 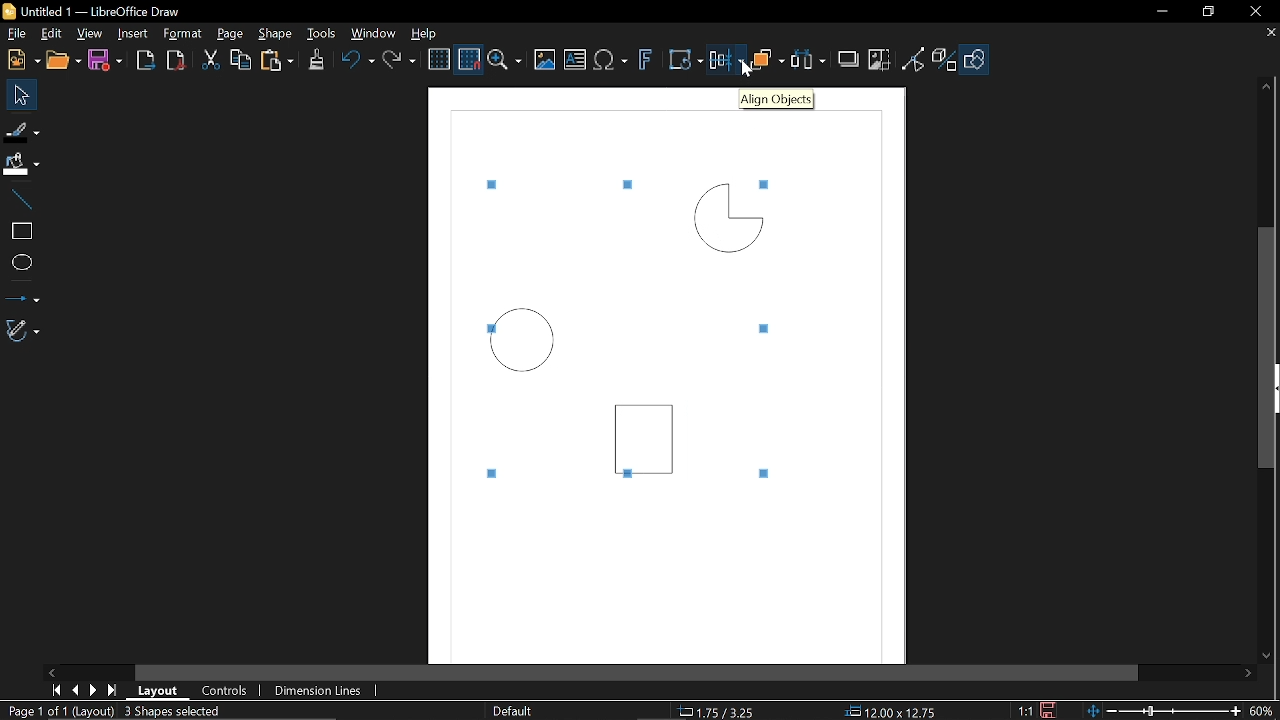 I want to click on Help, so click(x=429, y=33).